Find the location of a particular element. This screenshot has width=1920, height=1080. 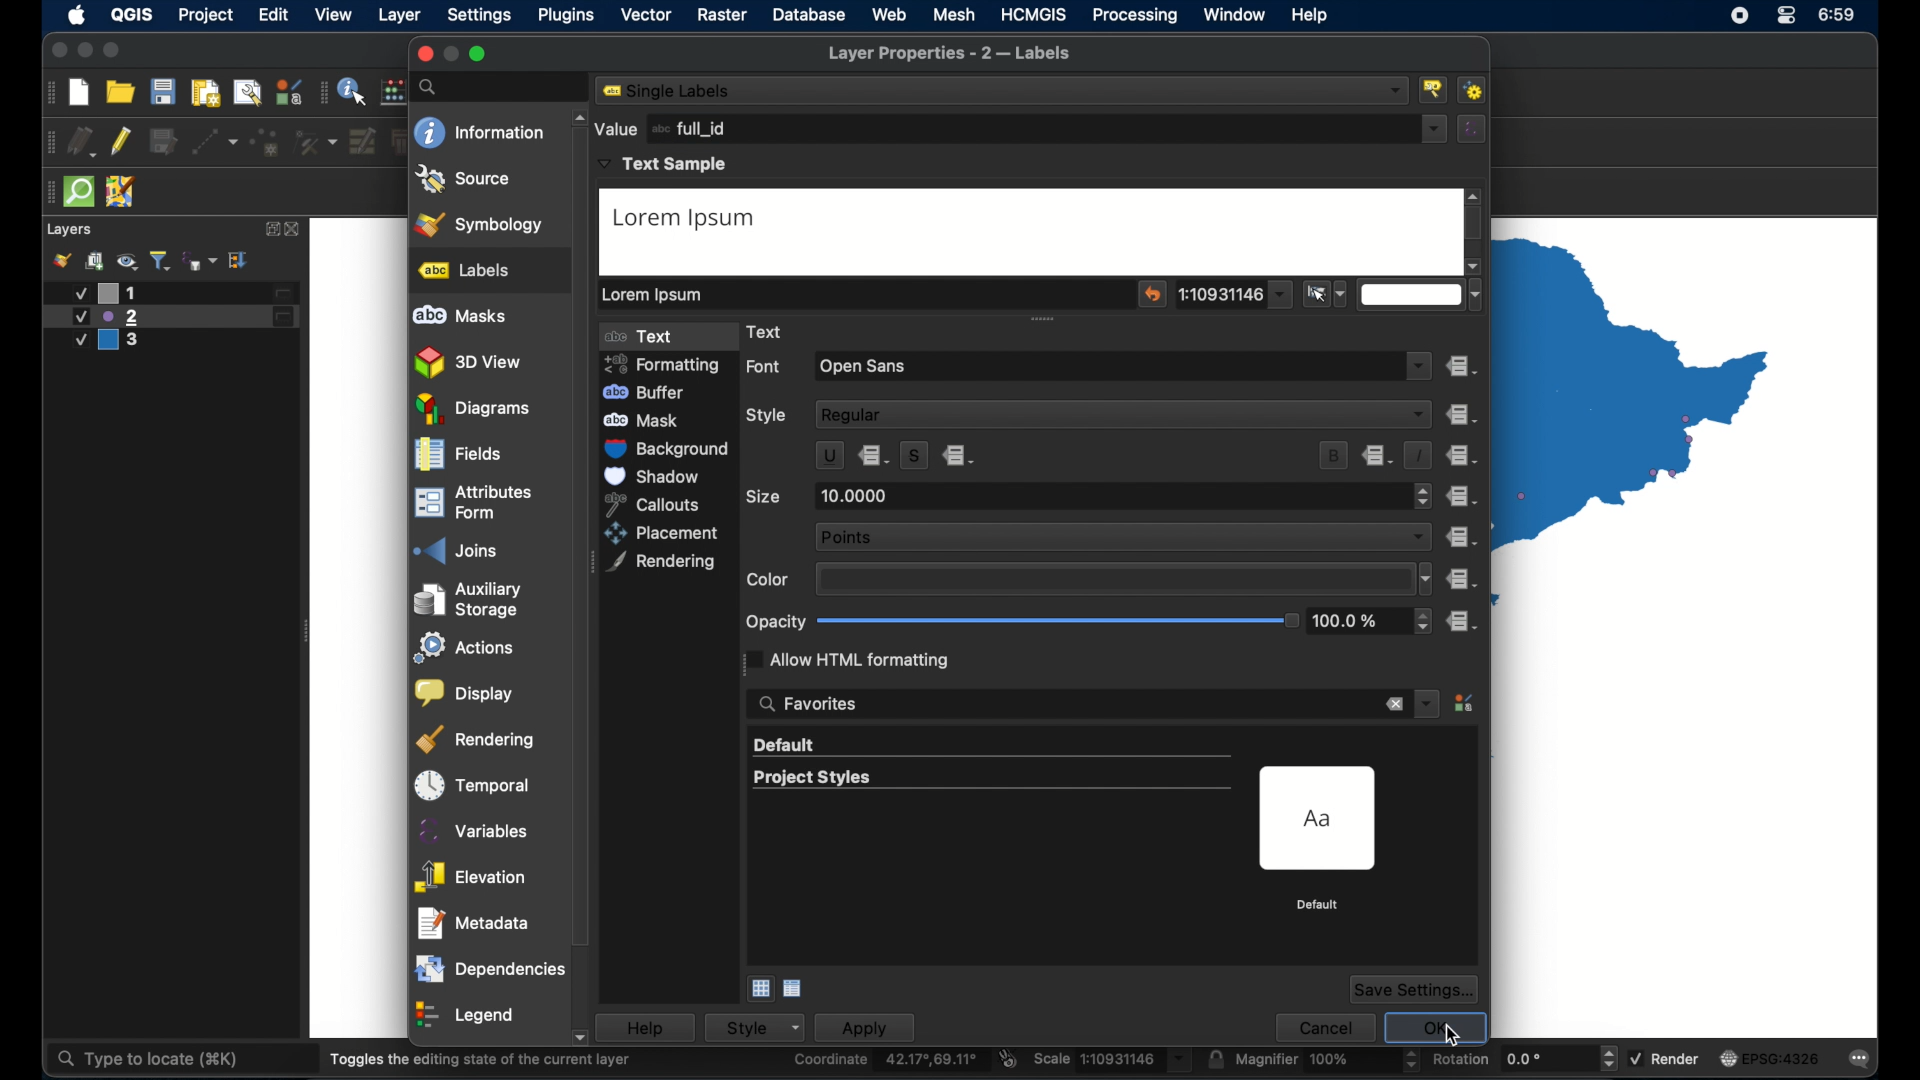

help is located at coordinates (1311, 15).